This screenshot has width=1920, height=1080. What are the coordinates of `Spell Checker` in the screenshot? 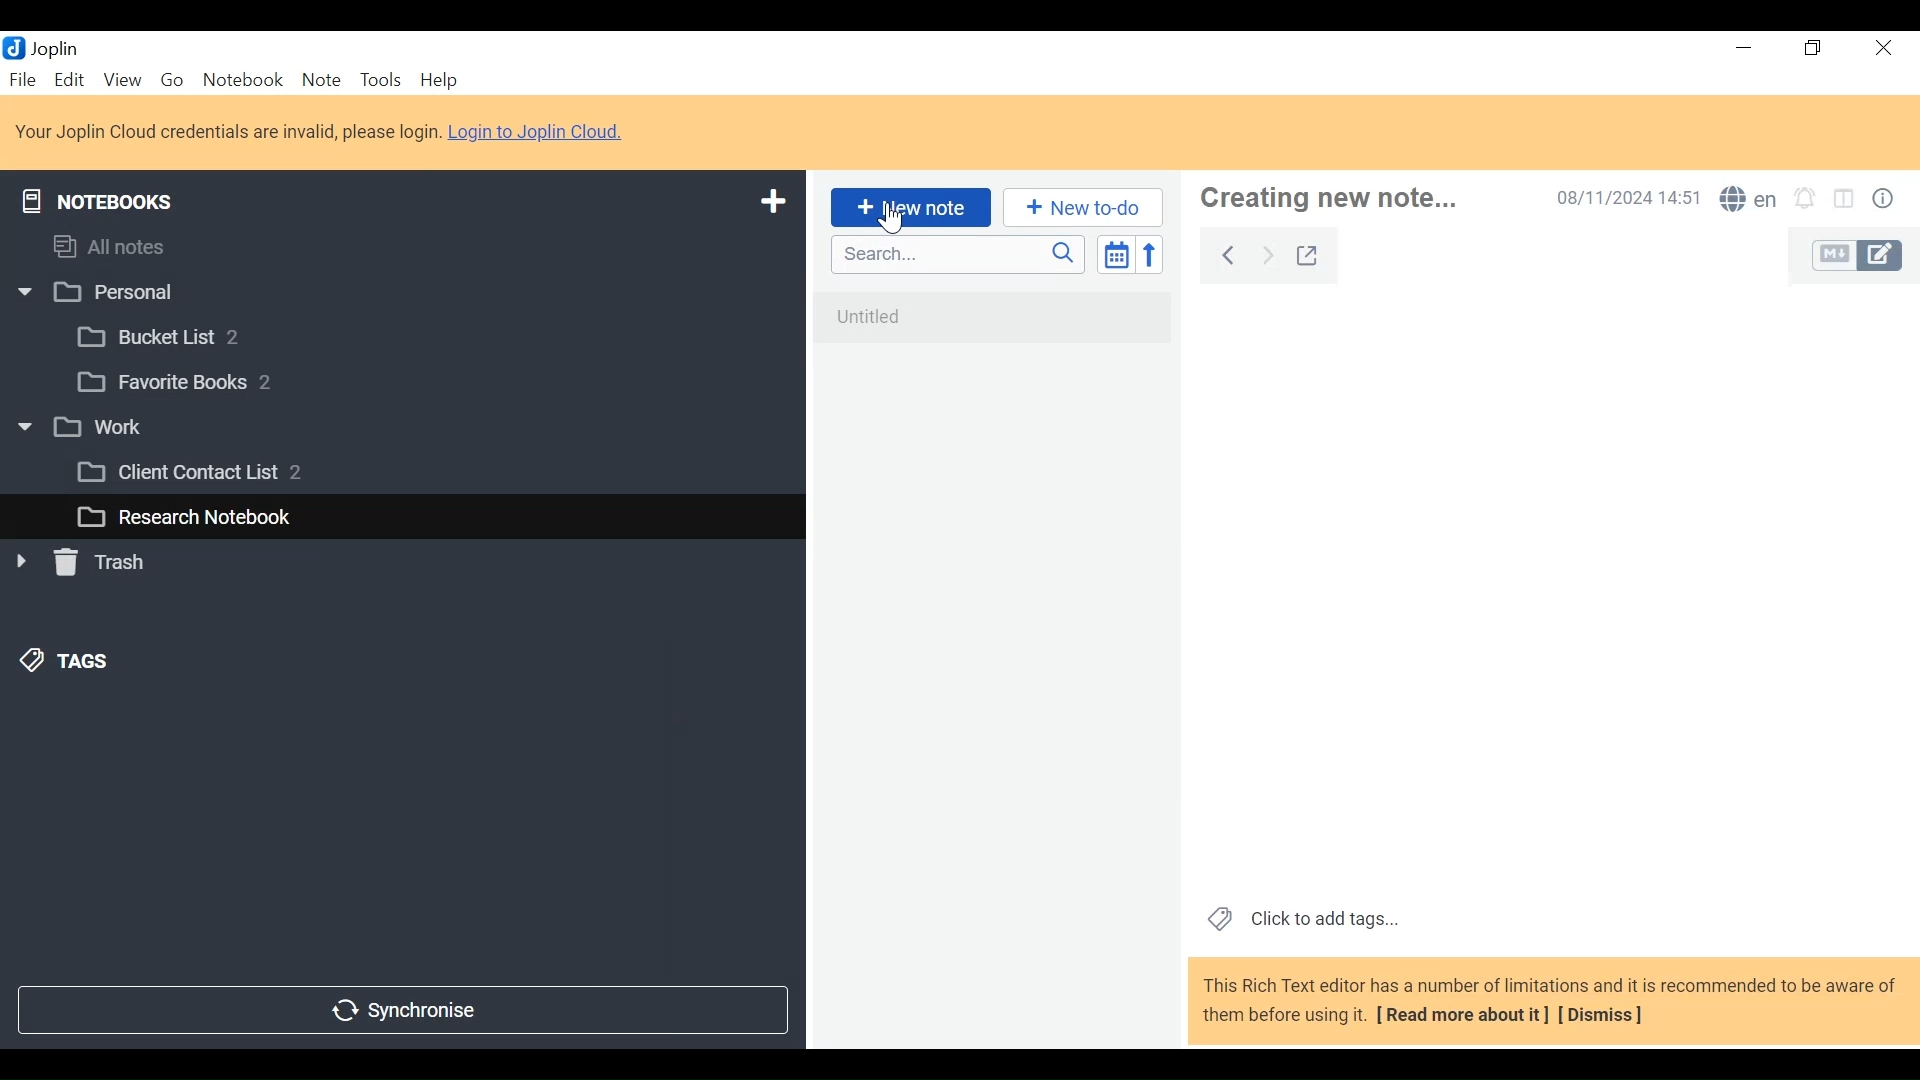 It's located at (1748, 201).